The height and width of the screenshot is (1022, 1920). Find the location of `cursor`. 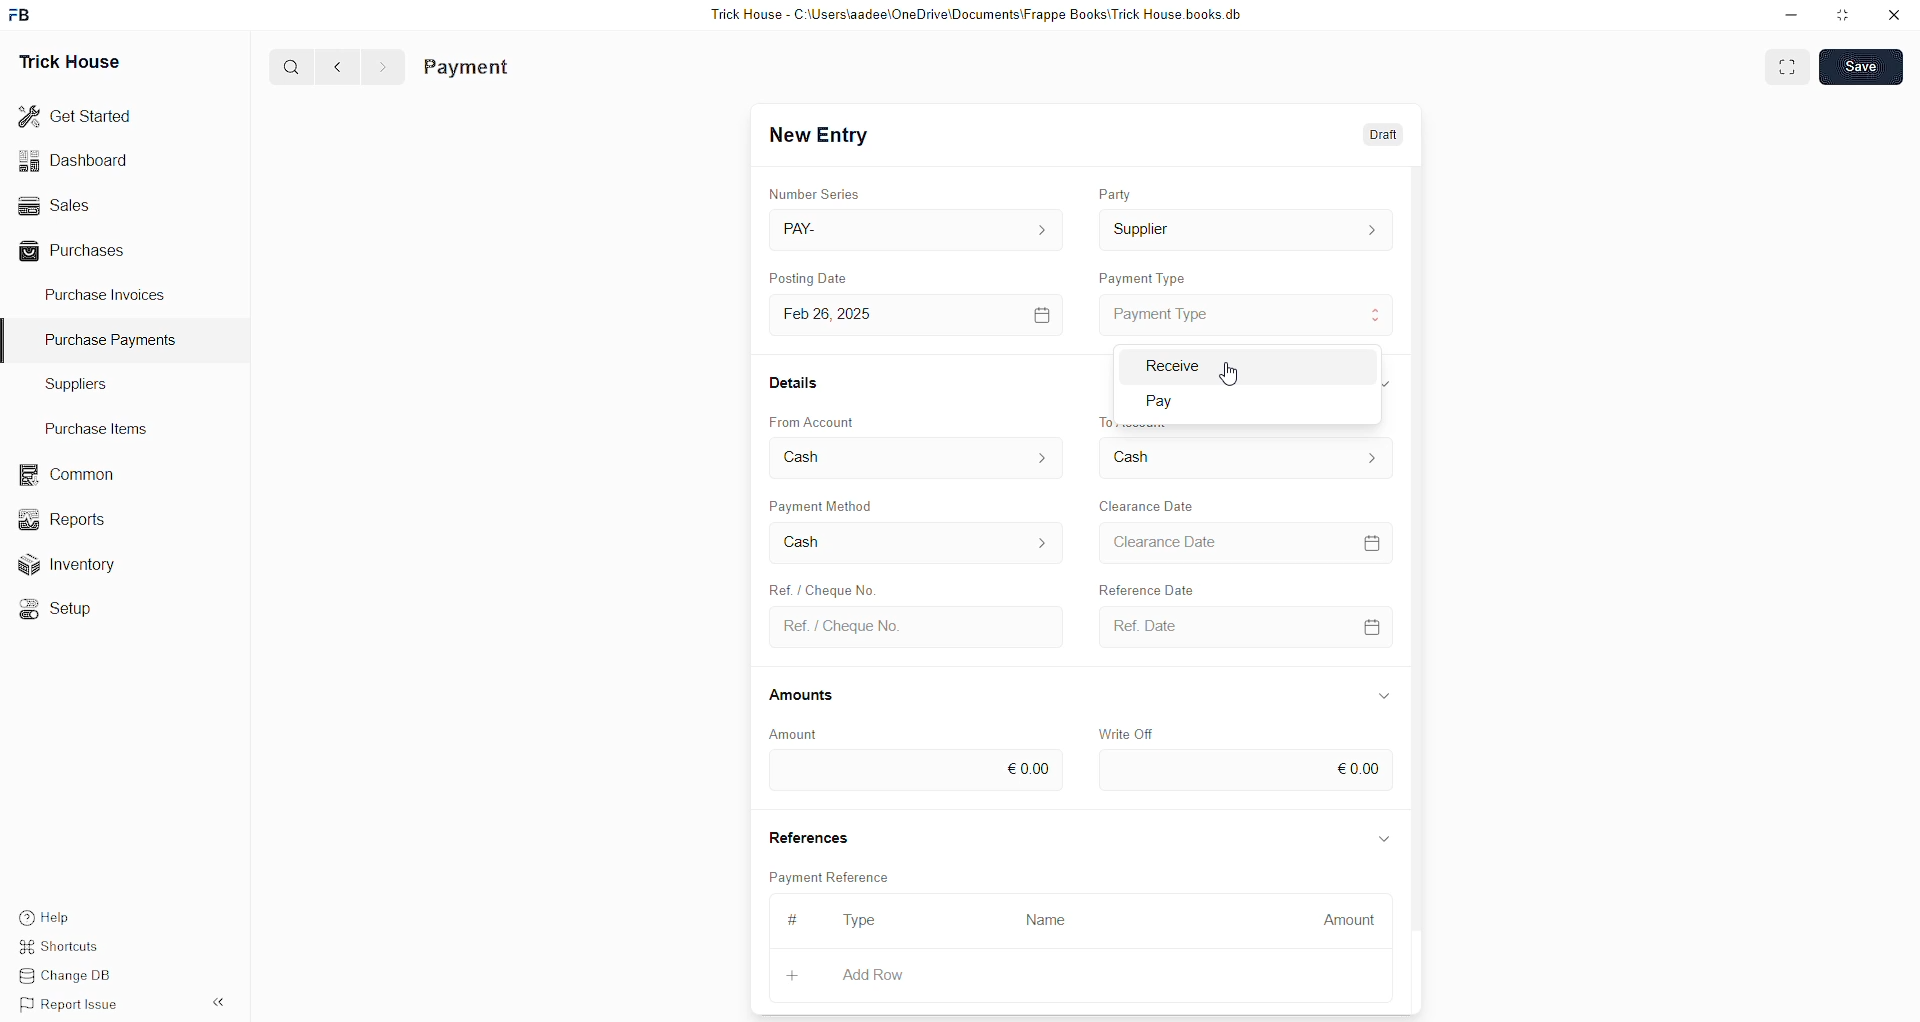

cursor is located at coordinates (1238, 376).